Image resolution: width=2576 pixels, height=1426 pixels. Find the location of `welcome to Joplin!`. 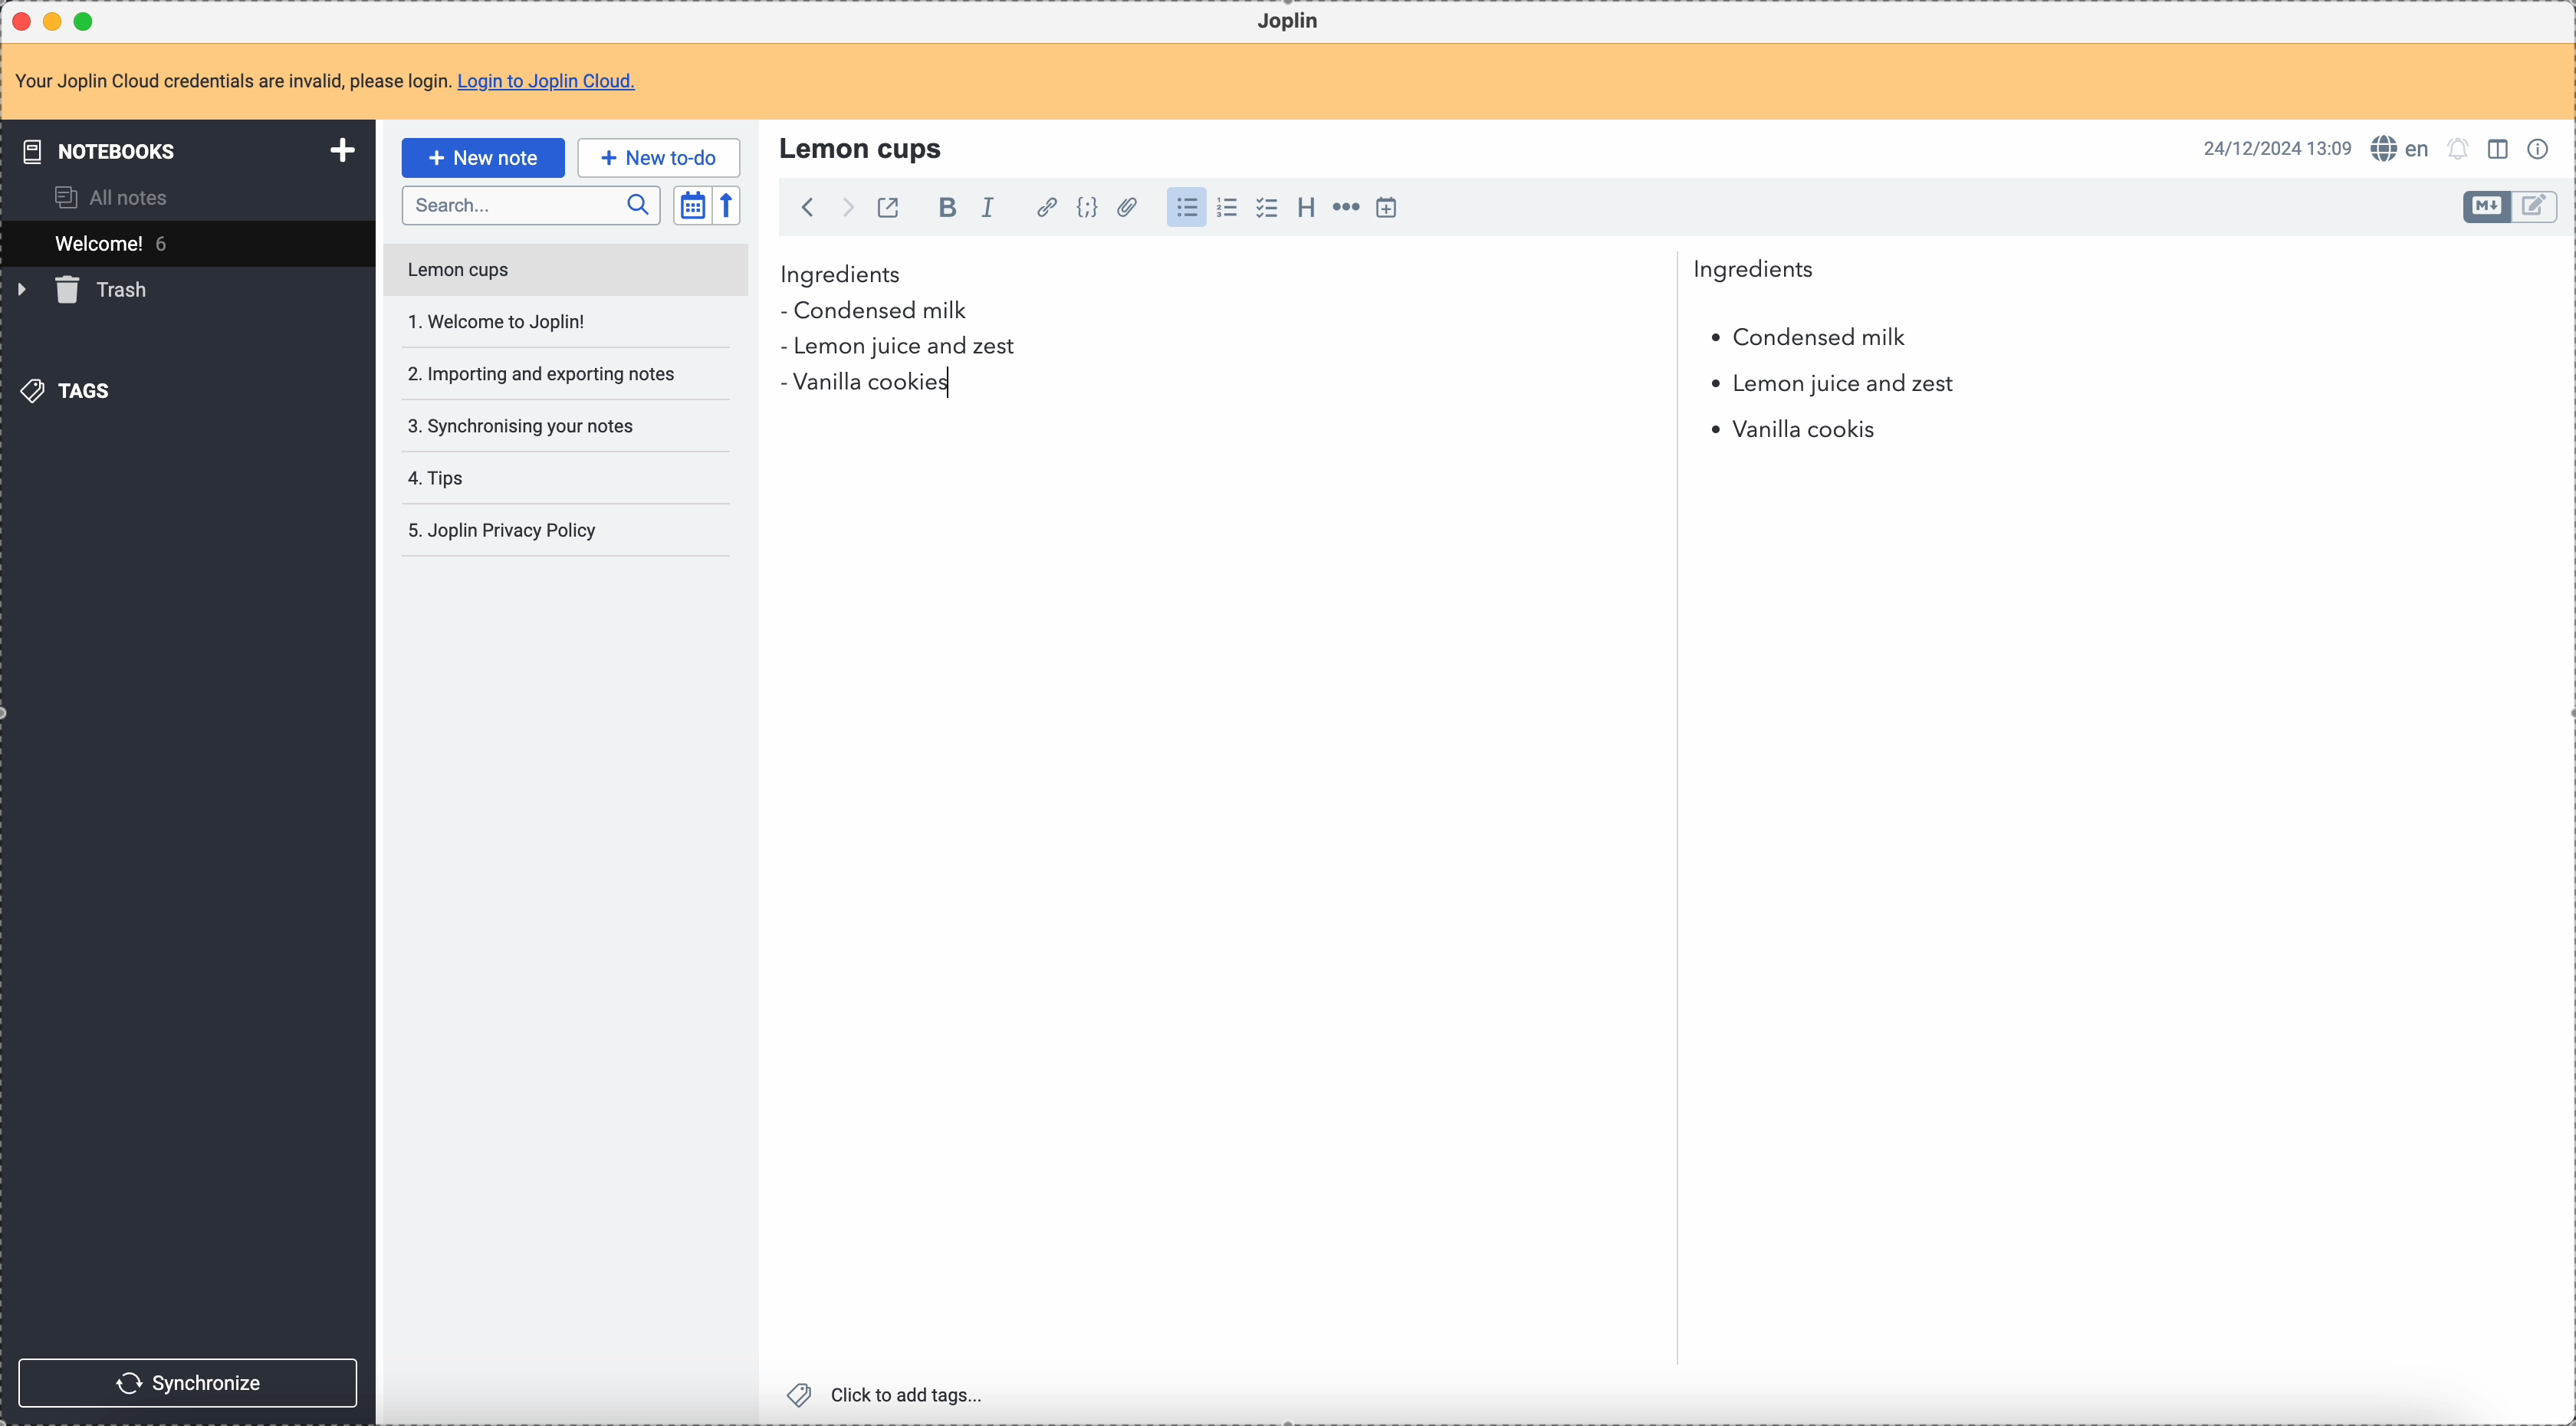

welcome to Joplin! is located at coordinates (499, 321).